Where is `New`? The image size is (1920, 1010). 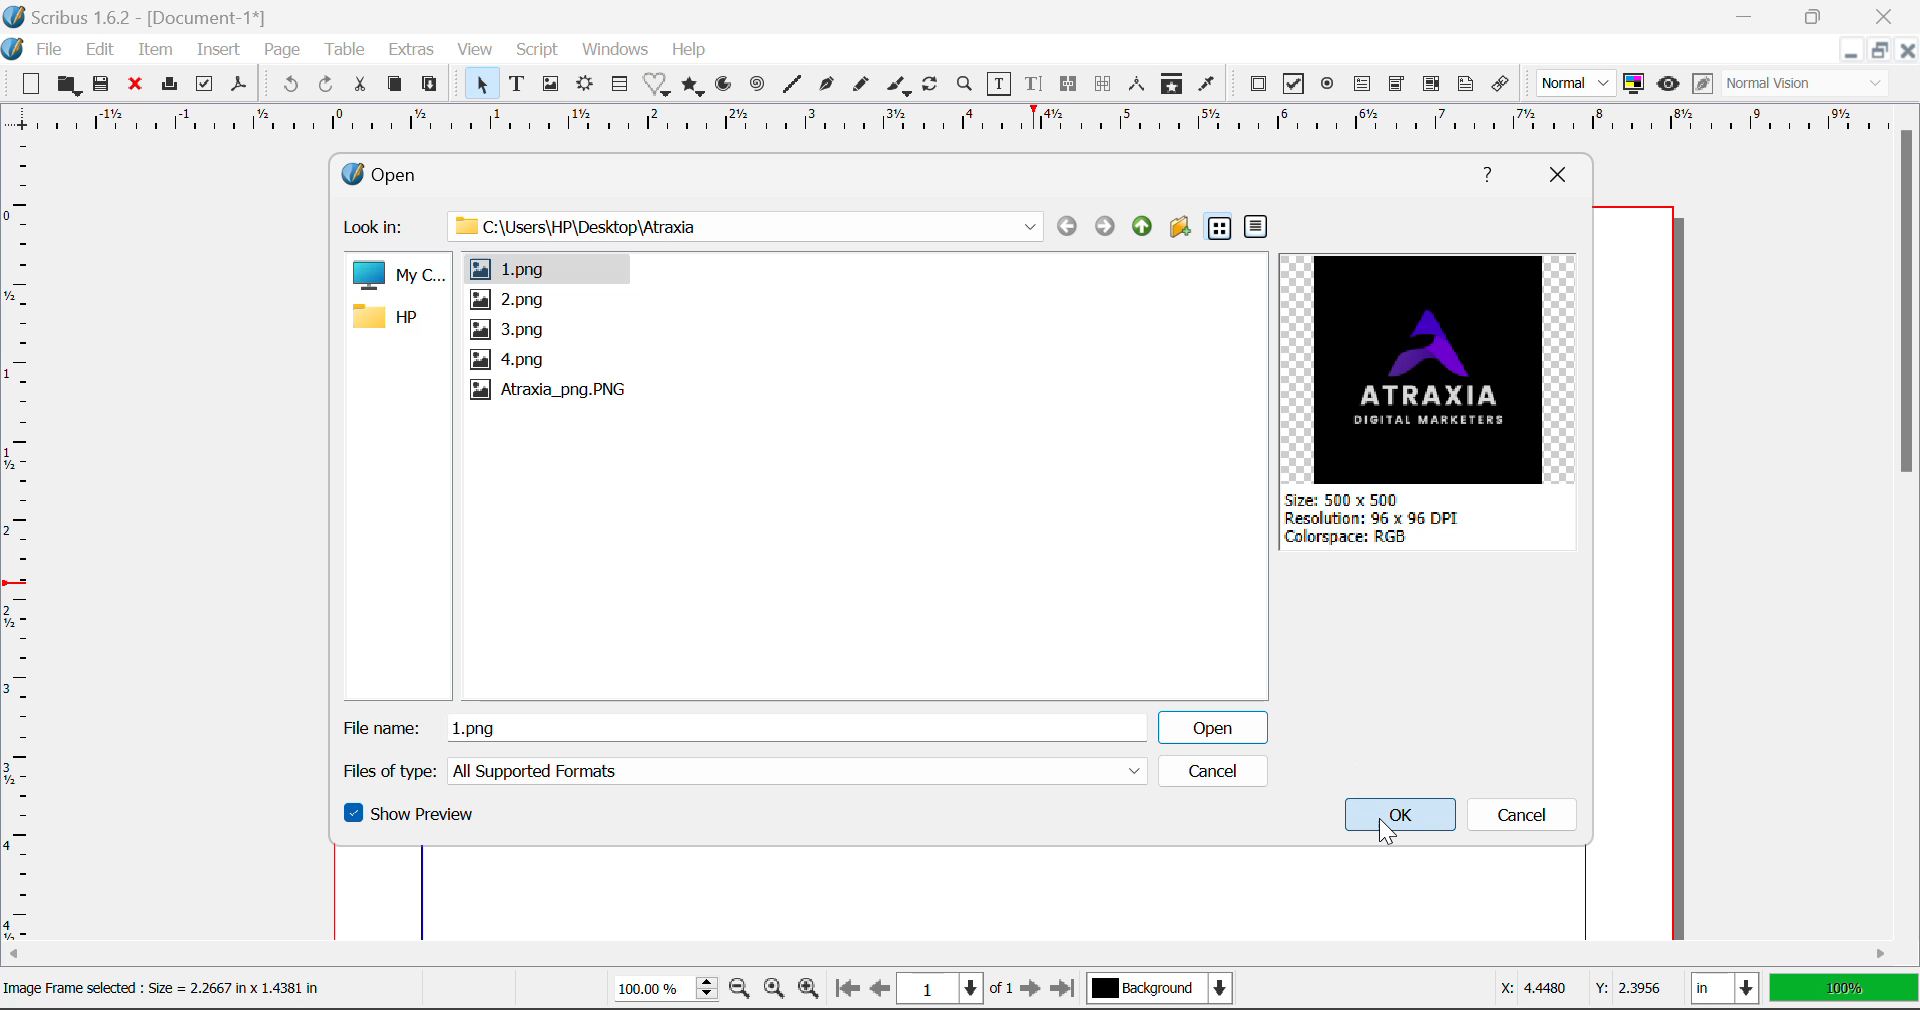 New is located at coordinates (31, 87).